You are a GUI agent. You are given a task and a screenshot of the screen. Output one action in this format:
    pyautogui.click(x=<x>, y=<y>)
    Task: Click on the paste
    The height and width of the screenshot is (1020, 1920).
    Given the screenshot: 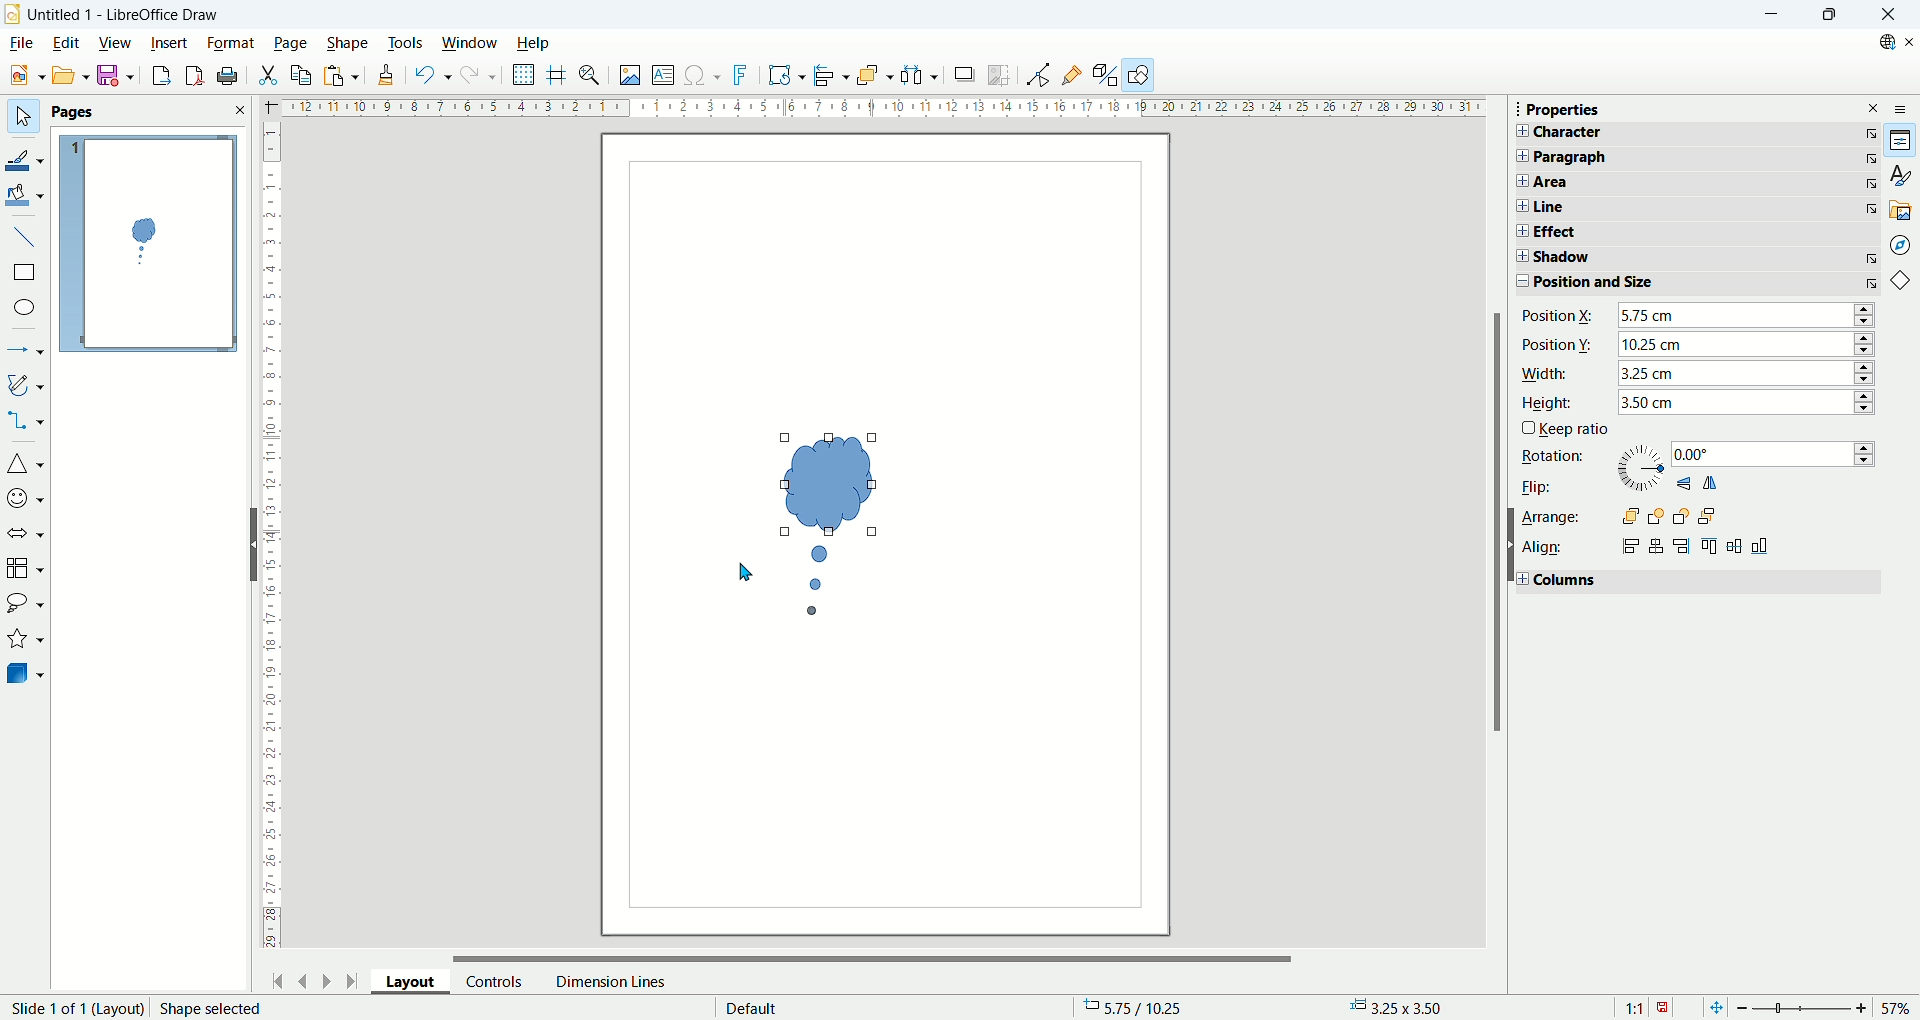 What is the action you would take?
    pyautogui.click(x=340, y=75)
    